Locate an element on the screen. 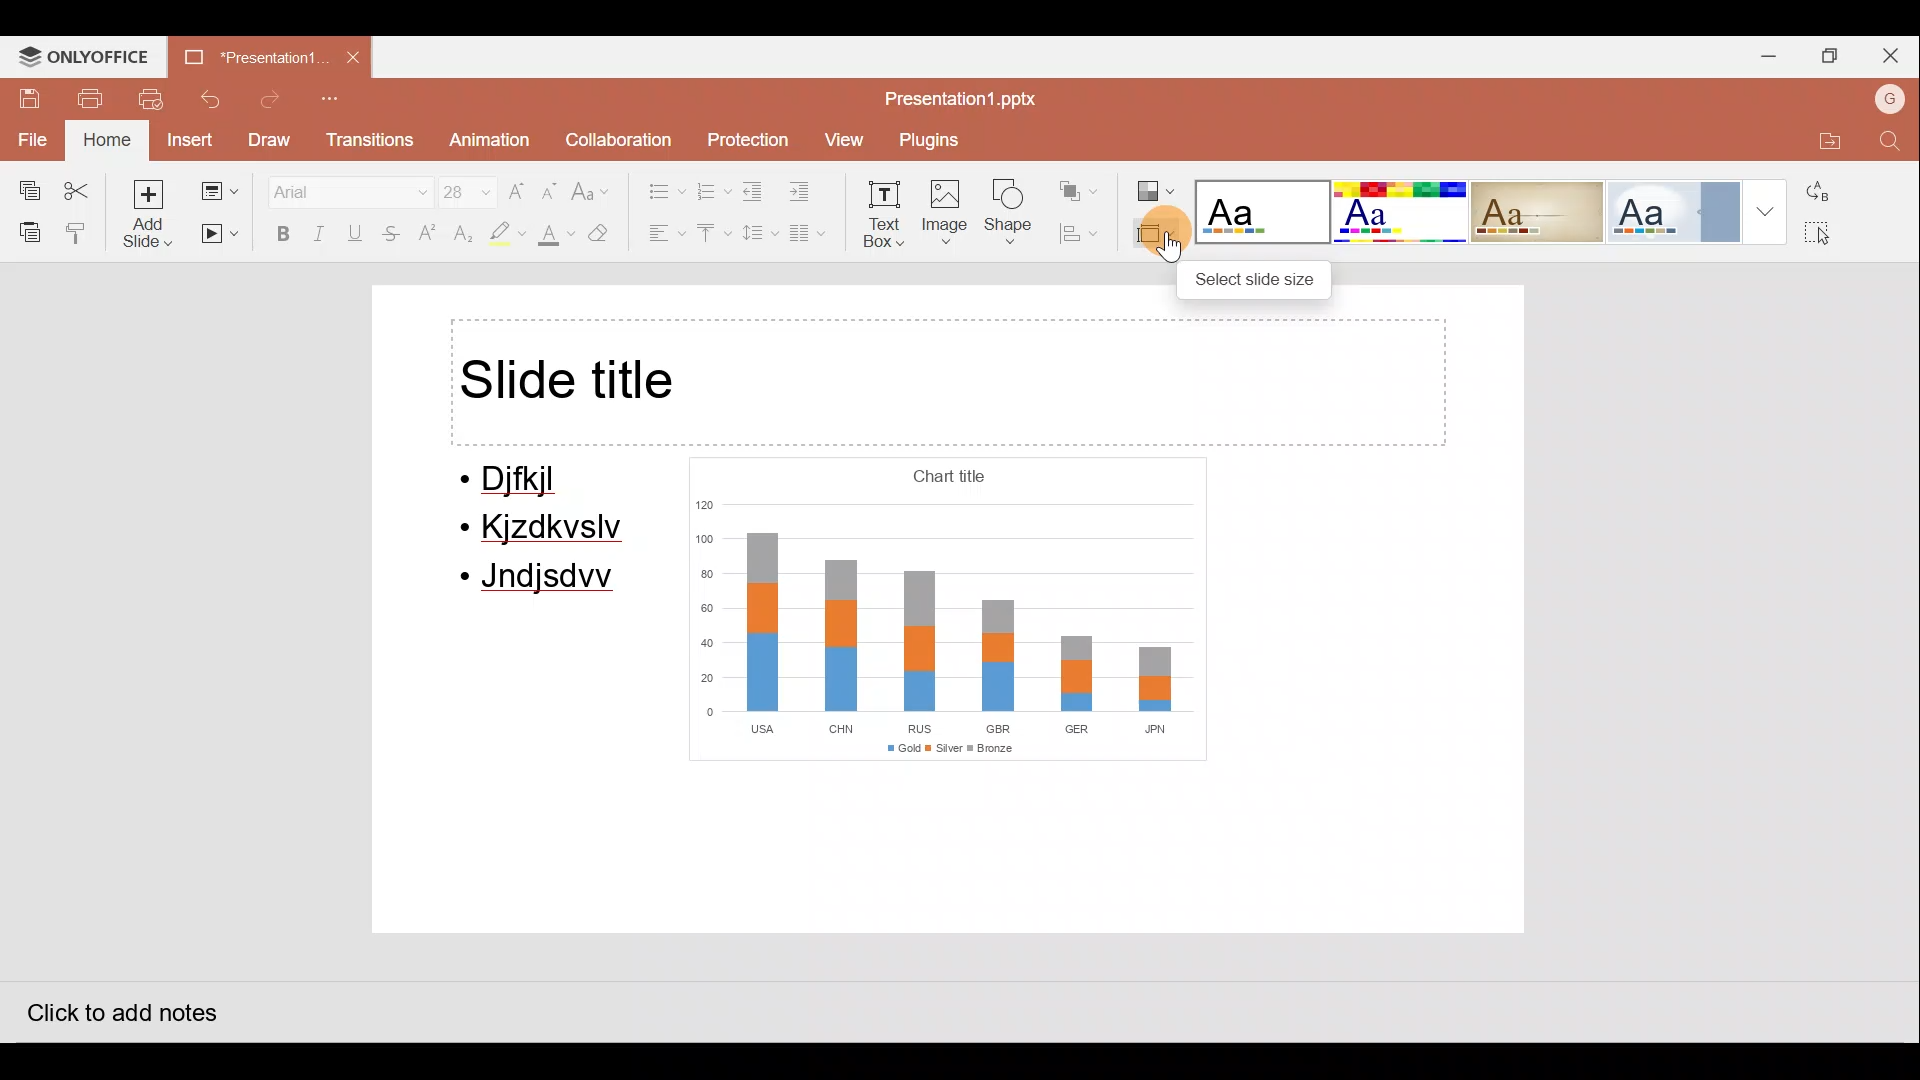 This screenshot has width=1920, height=1080. Highlight color is located at coordinates (502, 235).